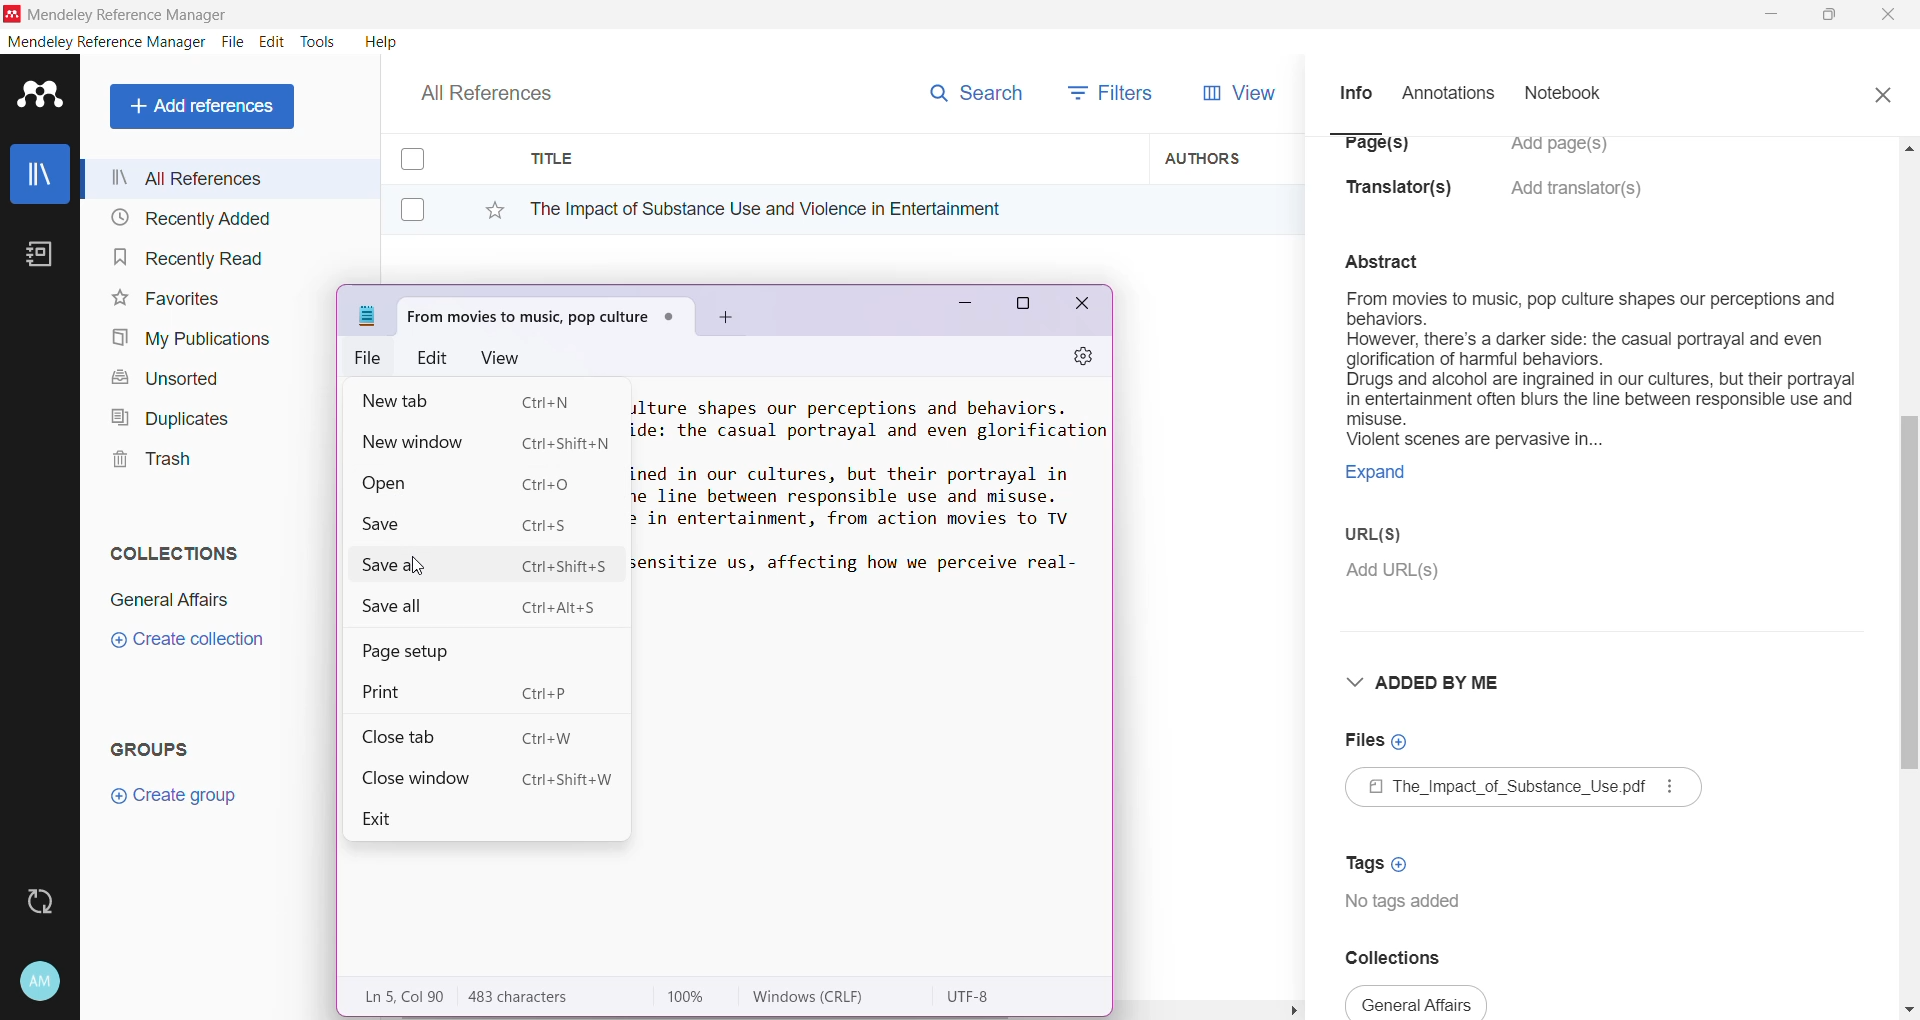 The width and height of the screenshot is (1920, 1020). I want to click on Character encoding used, so click(973, 997).